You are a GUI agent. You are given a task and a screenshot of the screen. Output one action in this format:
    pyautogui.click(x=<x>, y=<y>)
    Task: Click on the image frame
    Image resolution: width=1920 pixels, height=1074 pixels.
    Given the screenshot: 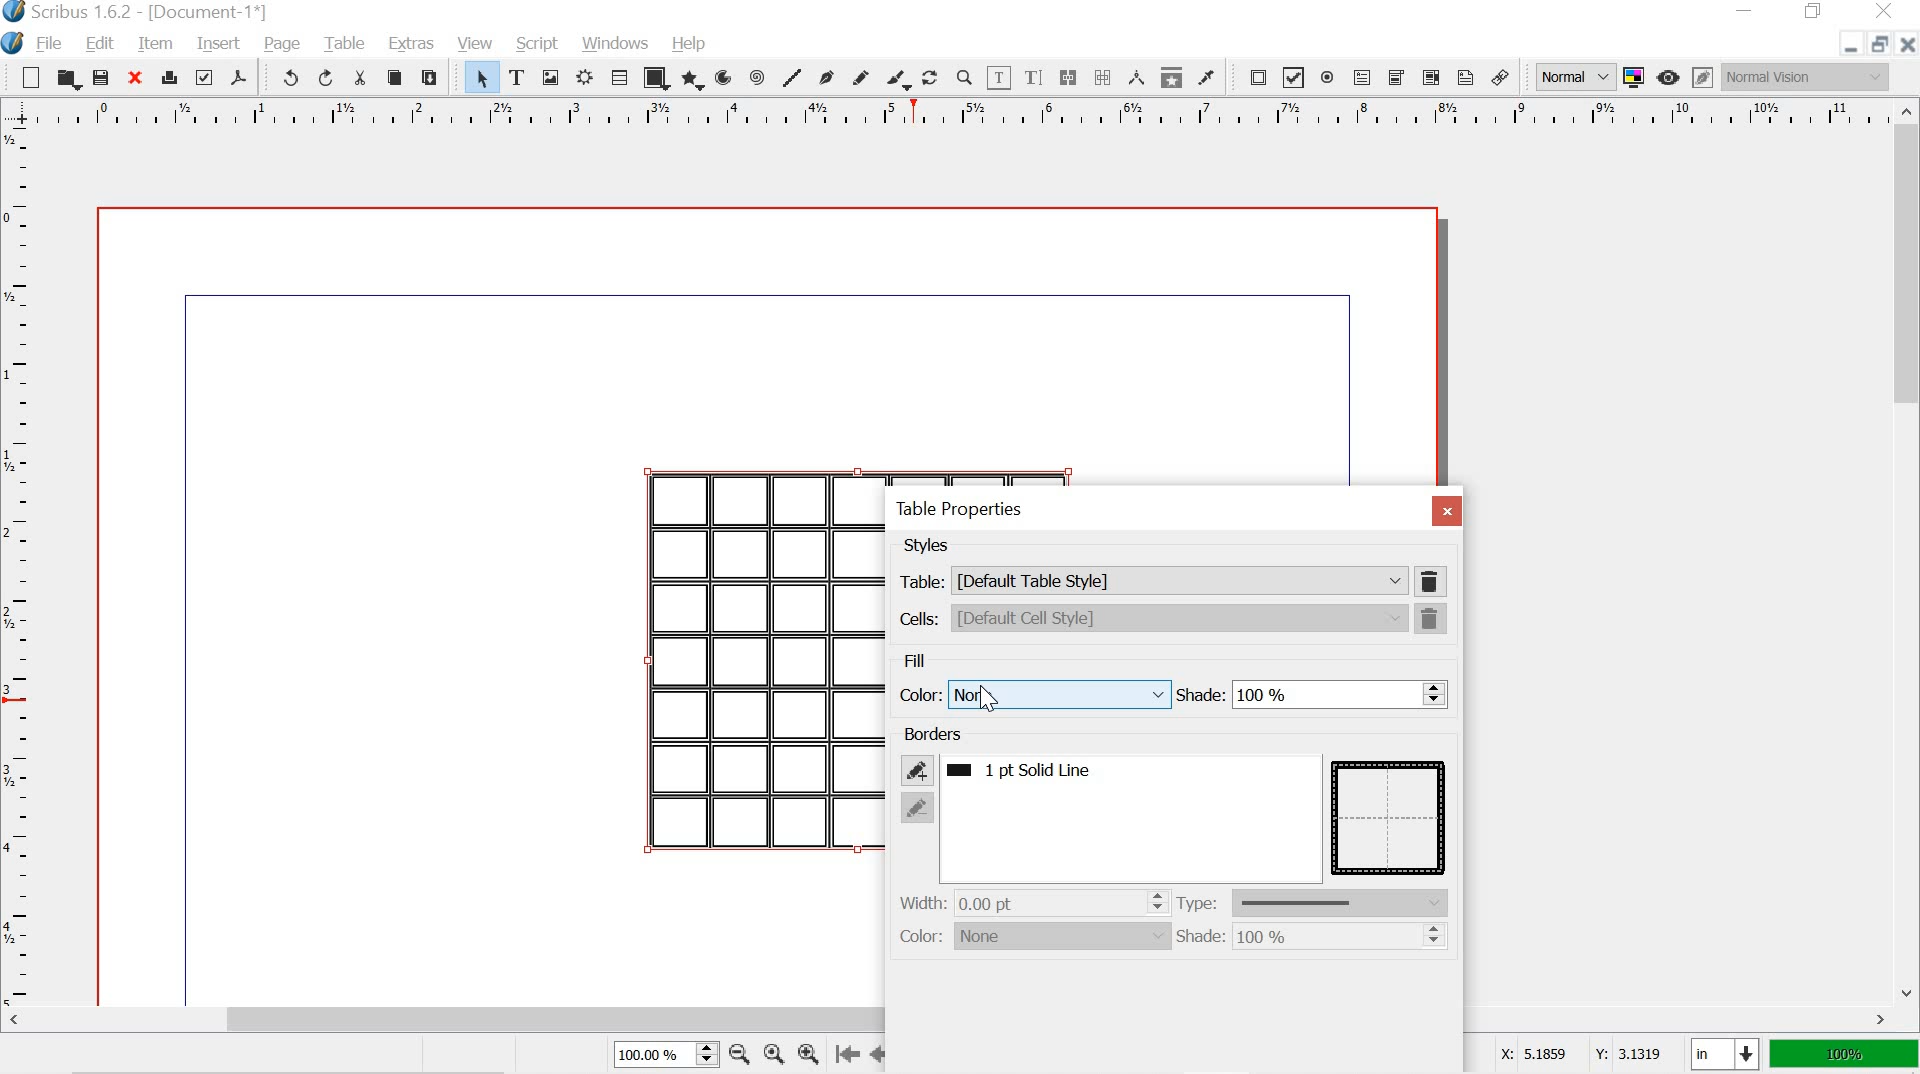 What is the action you would take?
    pyautogui.click(x=550, y=77)
    